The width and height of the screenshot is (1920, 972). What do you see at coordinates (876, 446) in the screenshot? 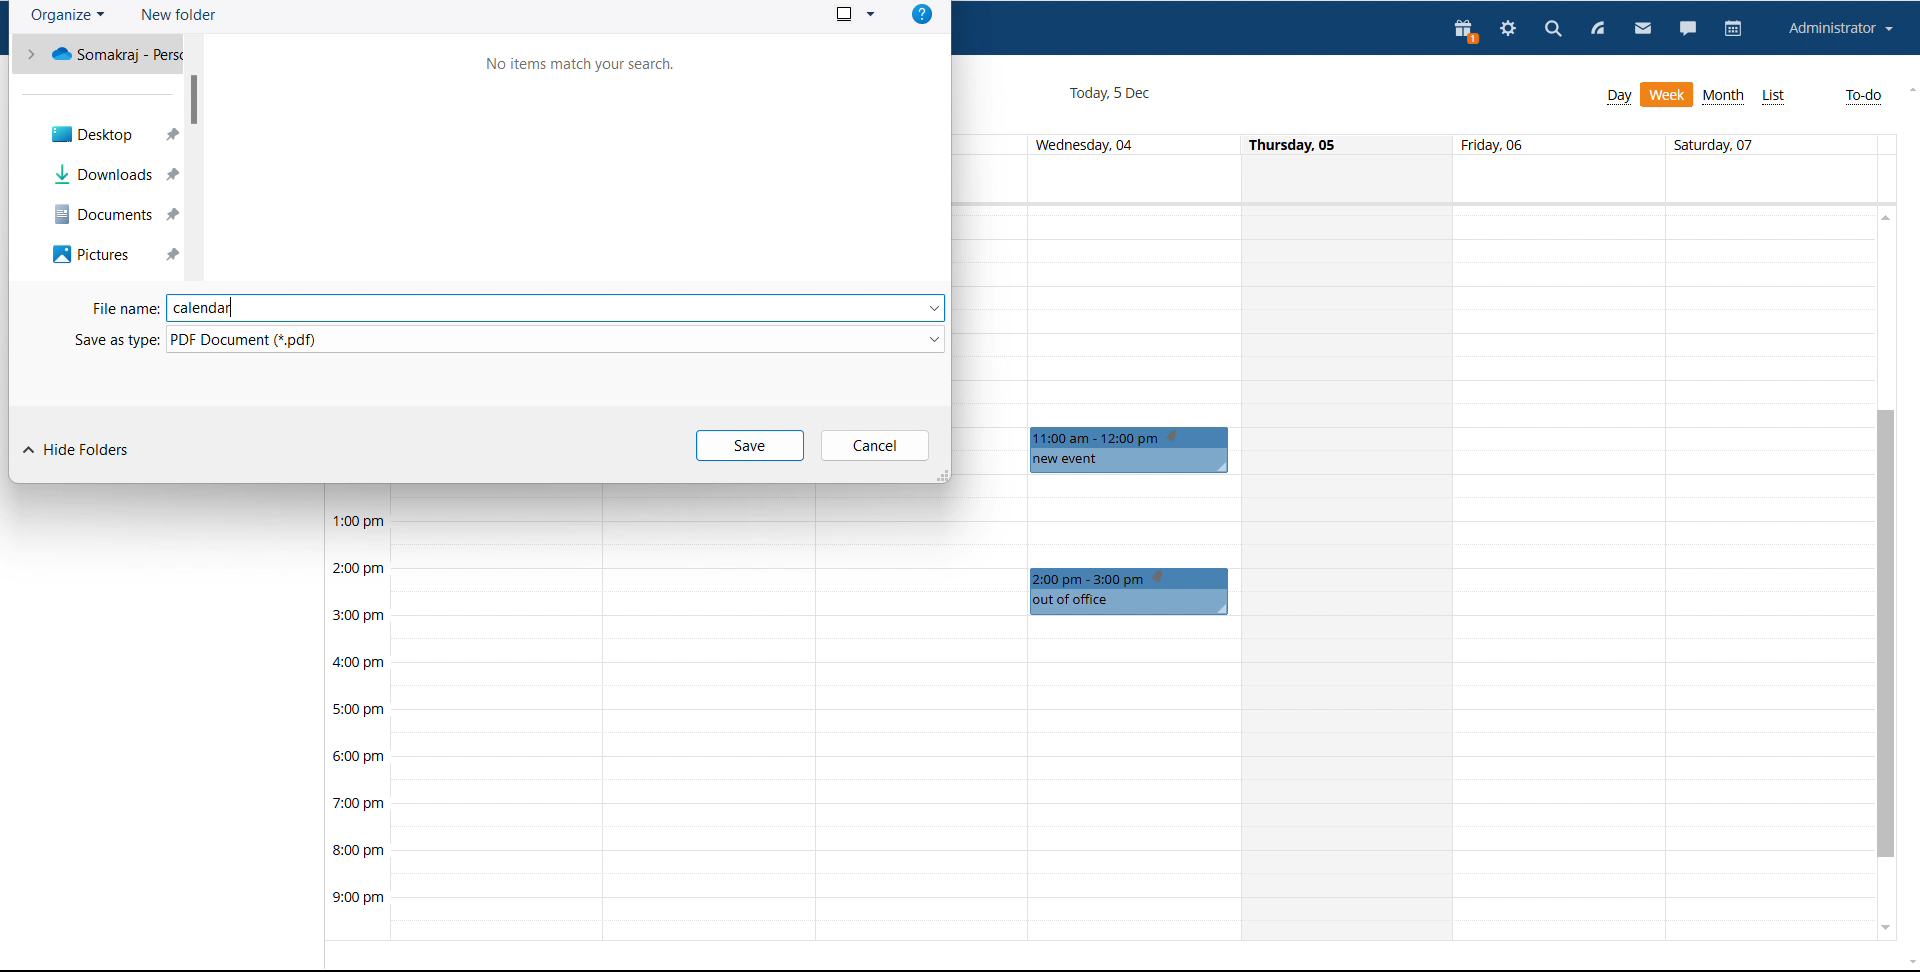
I see `cancel` at bounding box center [876, 446].